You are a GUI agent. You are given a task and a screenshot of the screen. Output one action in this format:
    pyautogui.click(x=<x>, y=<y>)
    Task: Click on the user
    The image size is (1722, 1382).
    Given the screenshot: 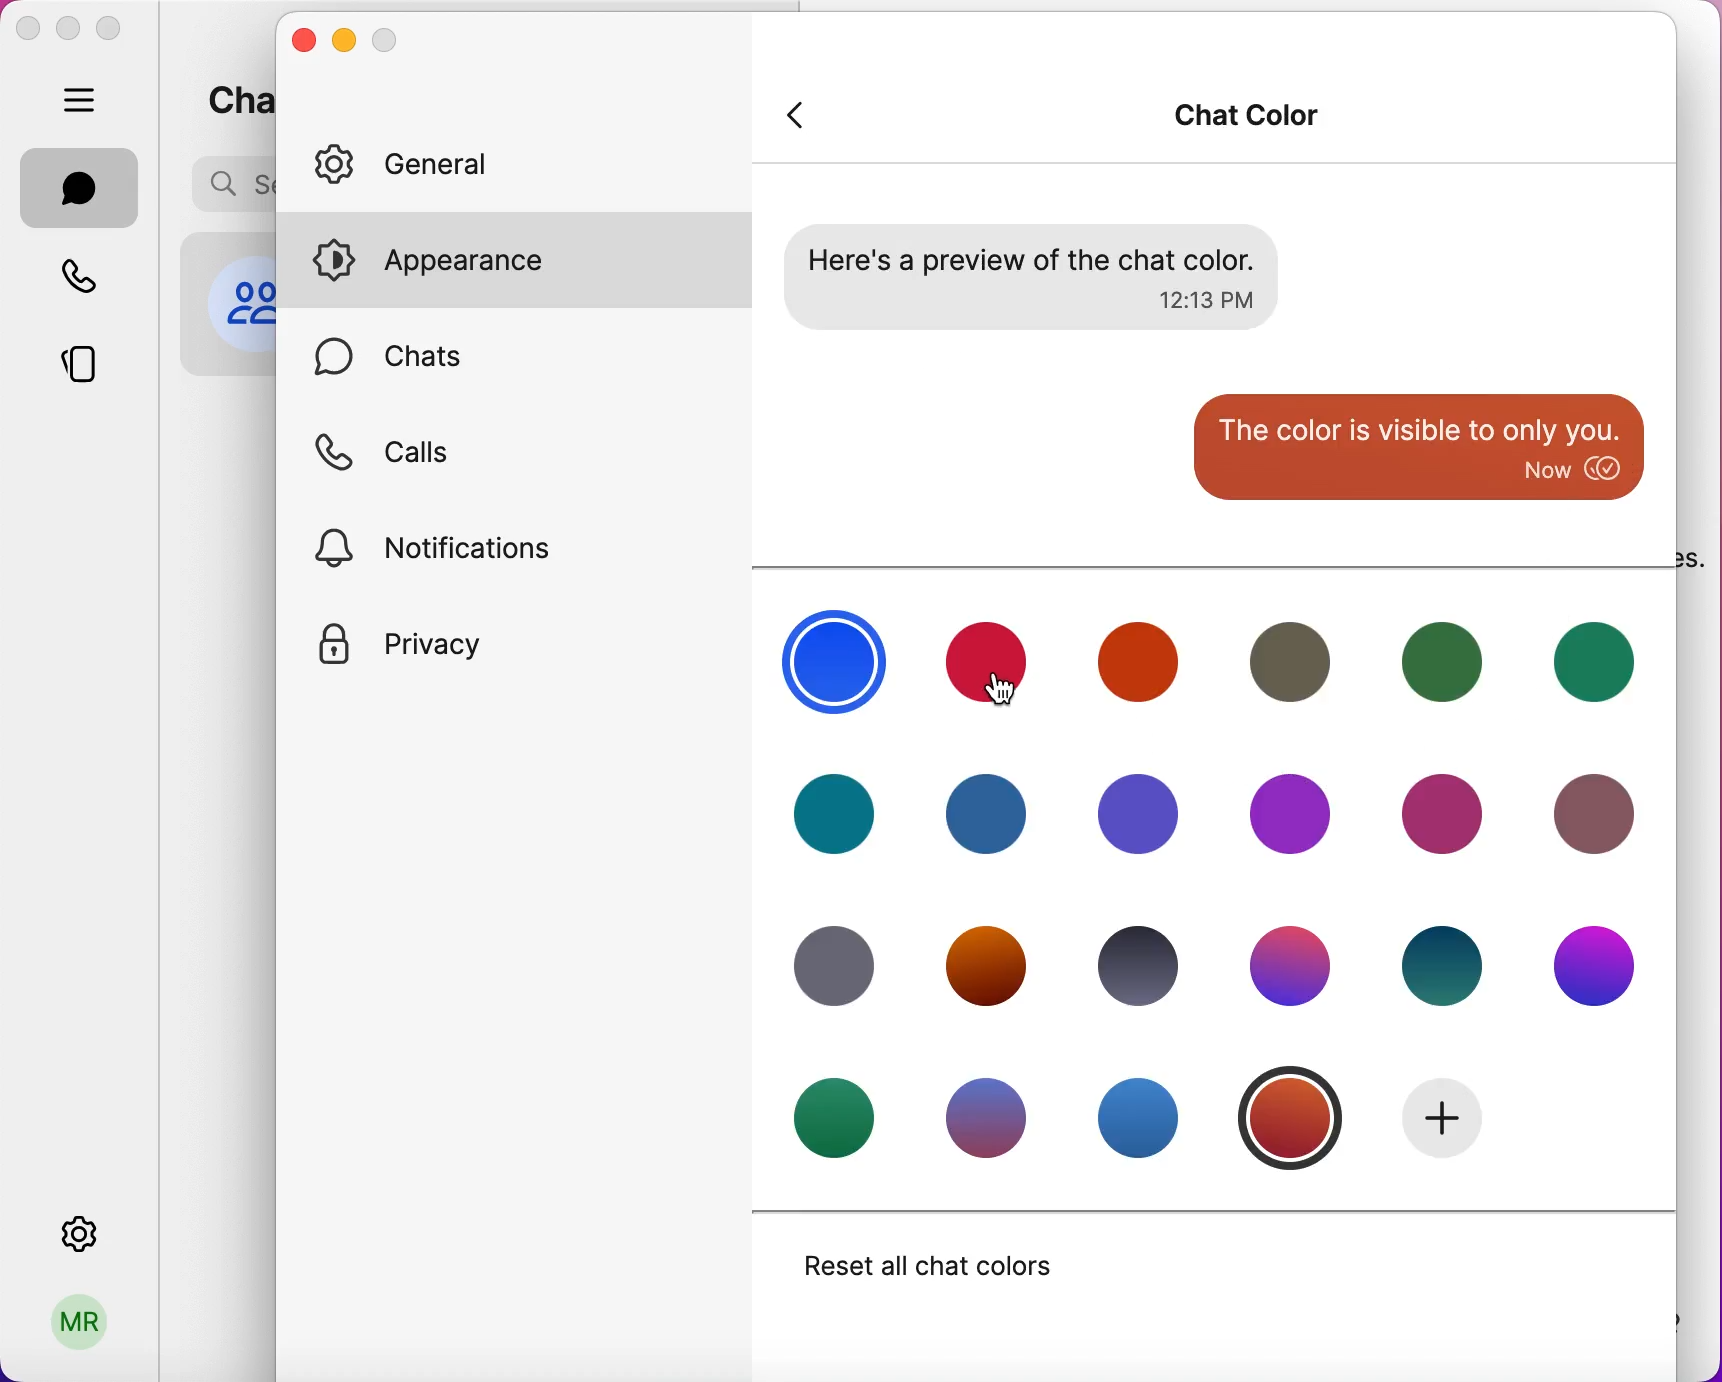 What is the action you would take?
    pyautogui.click(x=81, y=1329)
    